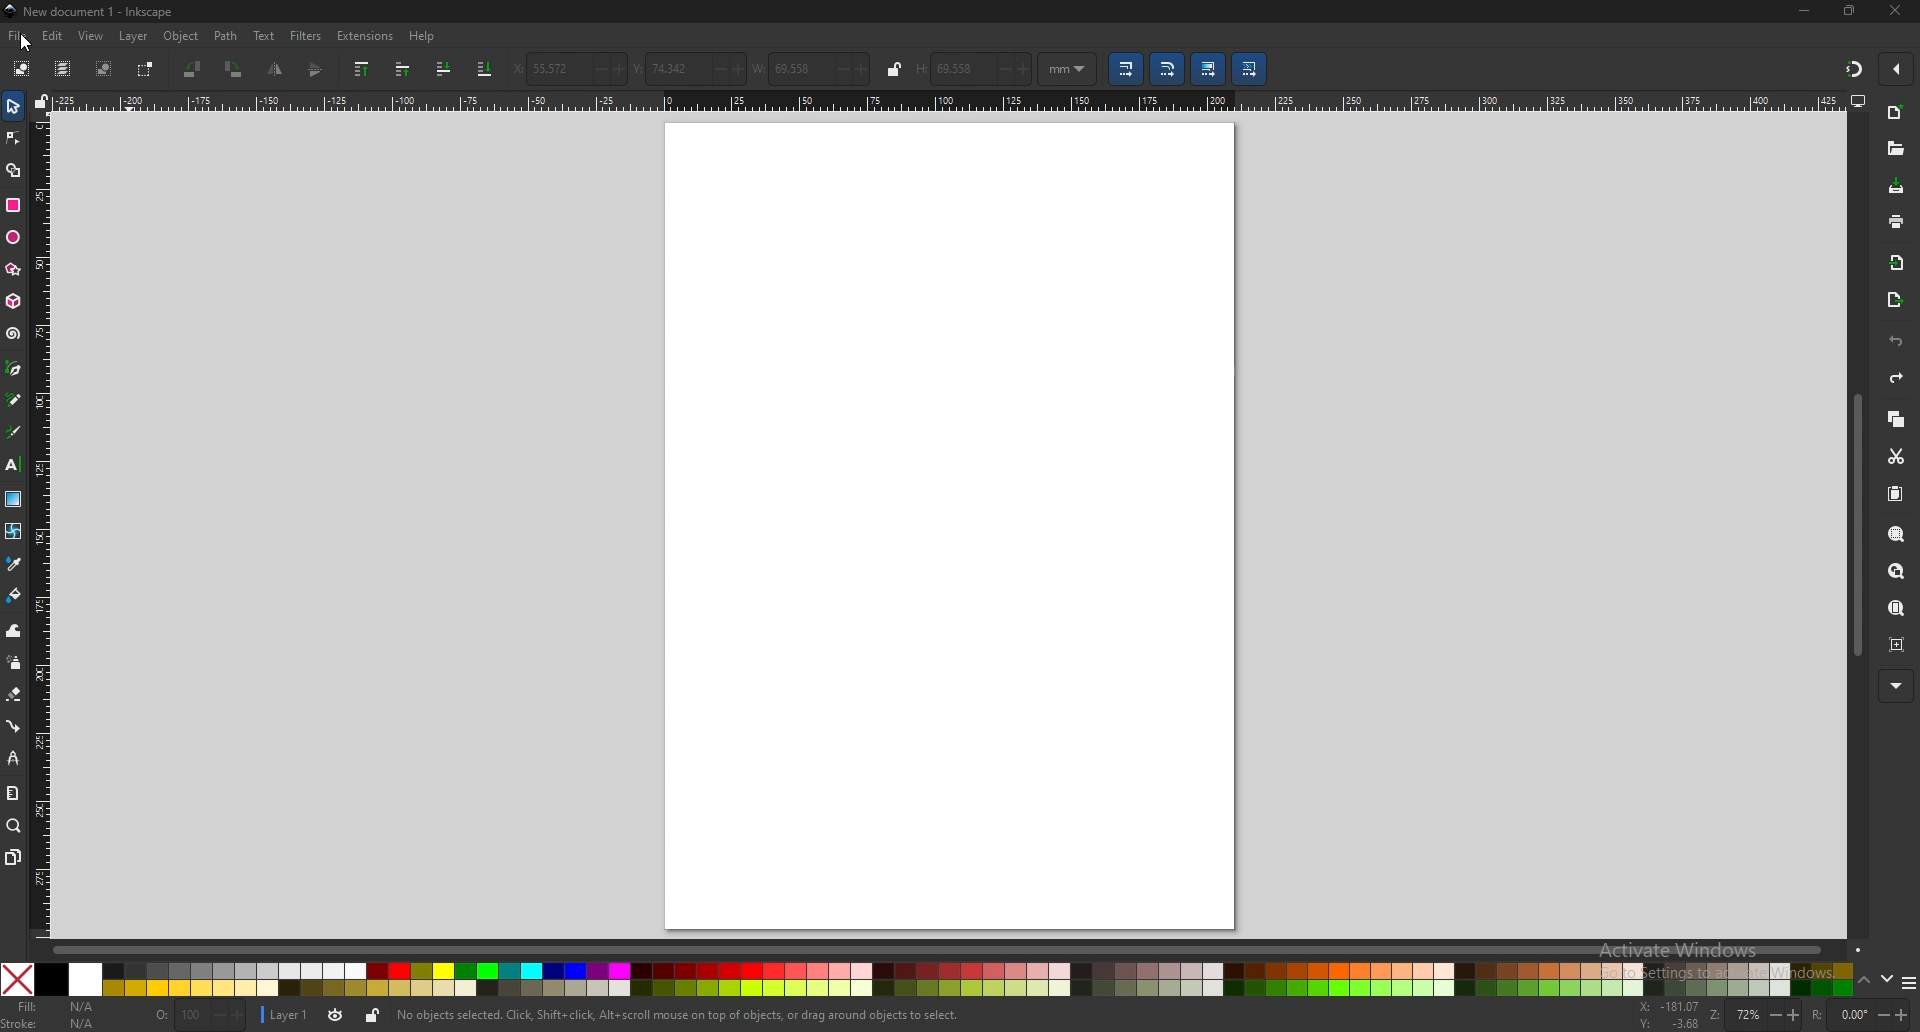 Image resolution: width=1920 pixels, height=1032 pixels. Describe the element at coordinates (949, 101) in the screenshot. I see `horizontal ruler` at that location.